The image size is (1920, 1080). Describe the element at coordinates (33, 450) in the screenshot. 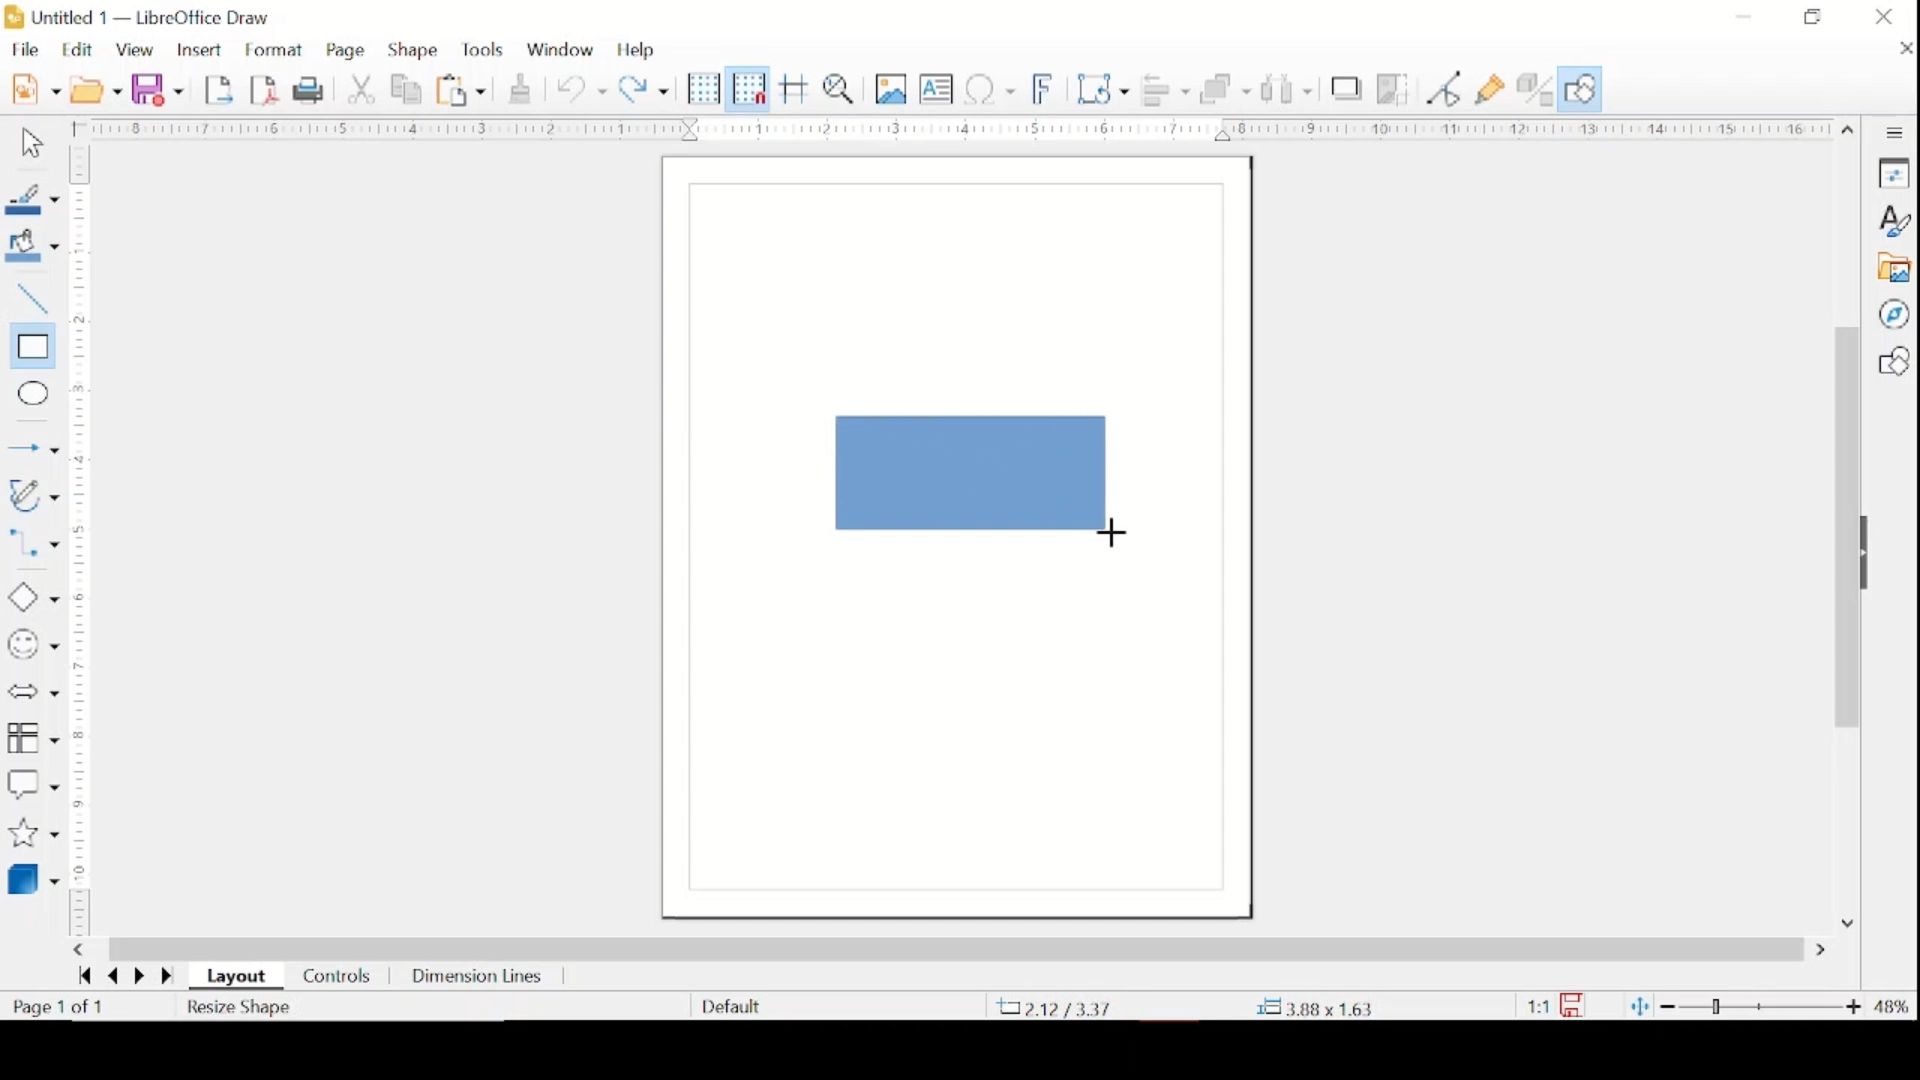

I see `insert line` at that location.